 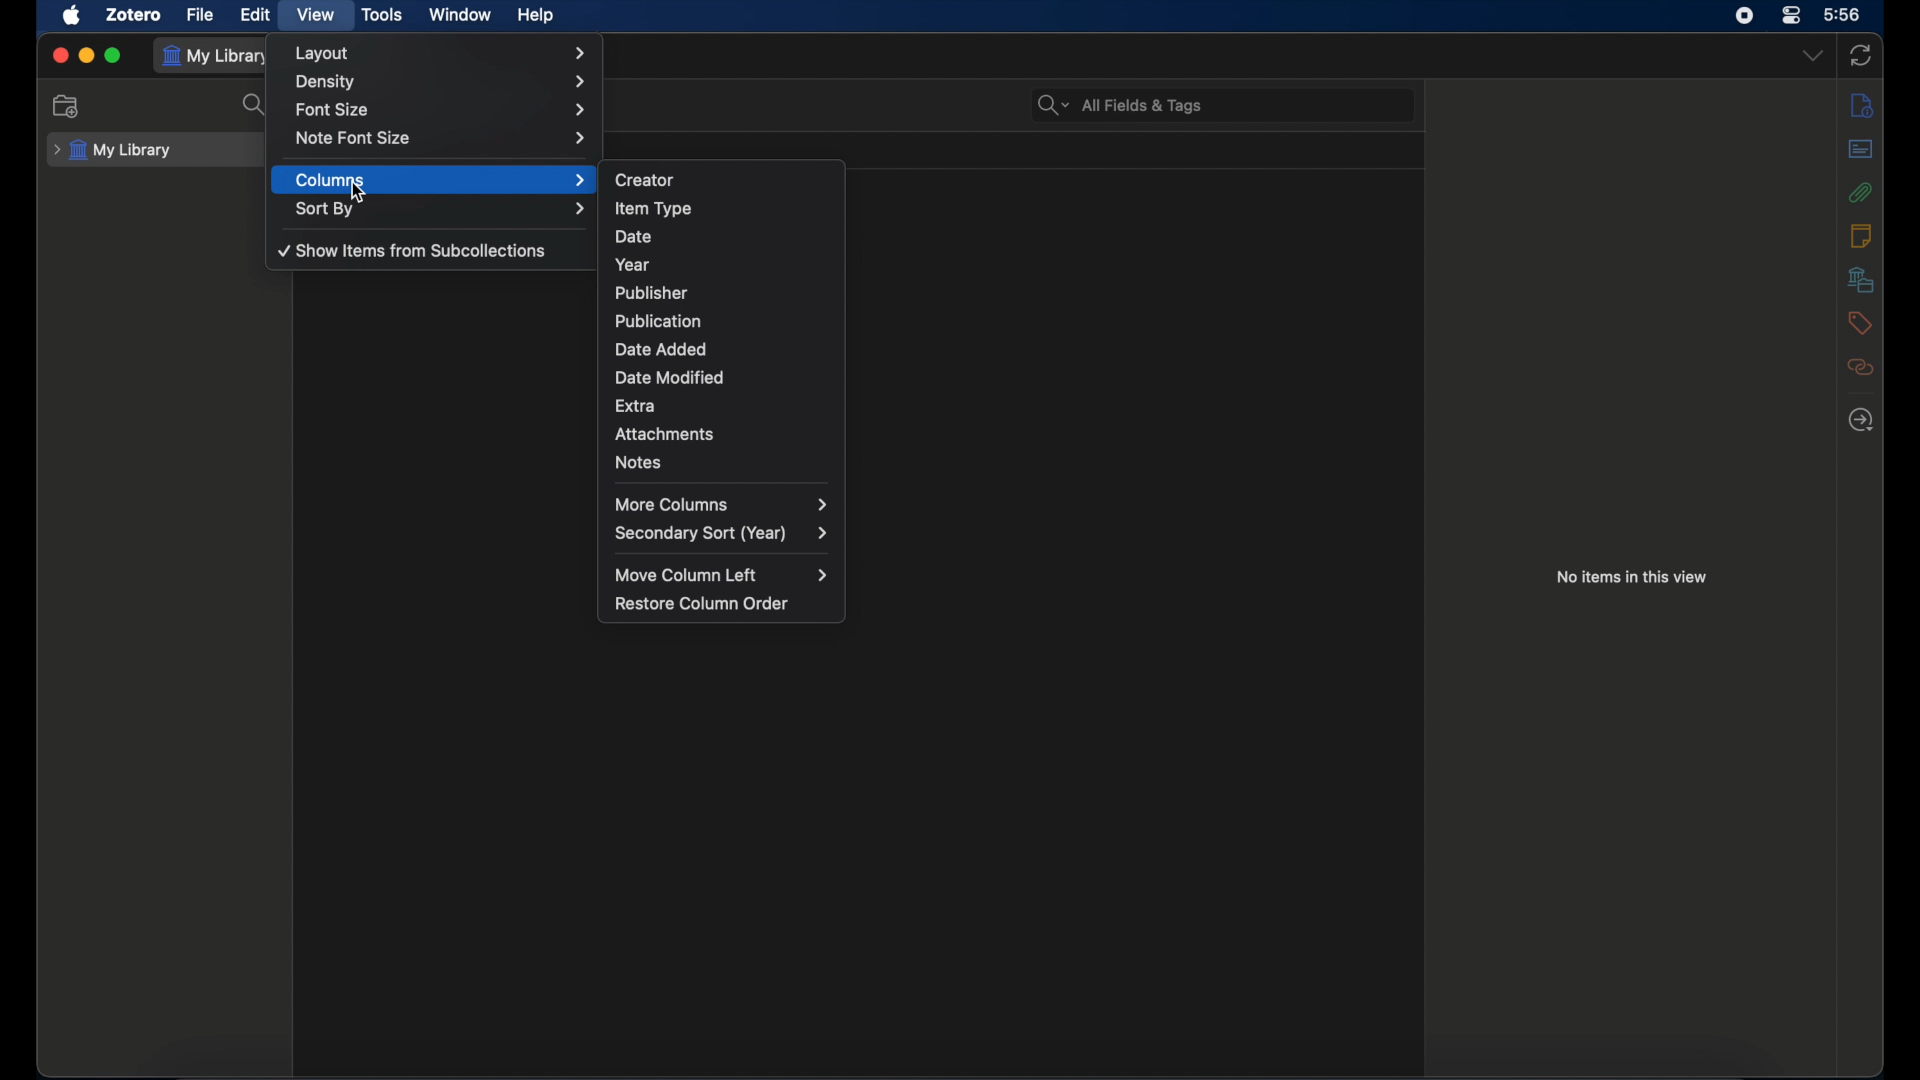 I want to click on date added, so click(x=724, y=347).